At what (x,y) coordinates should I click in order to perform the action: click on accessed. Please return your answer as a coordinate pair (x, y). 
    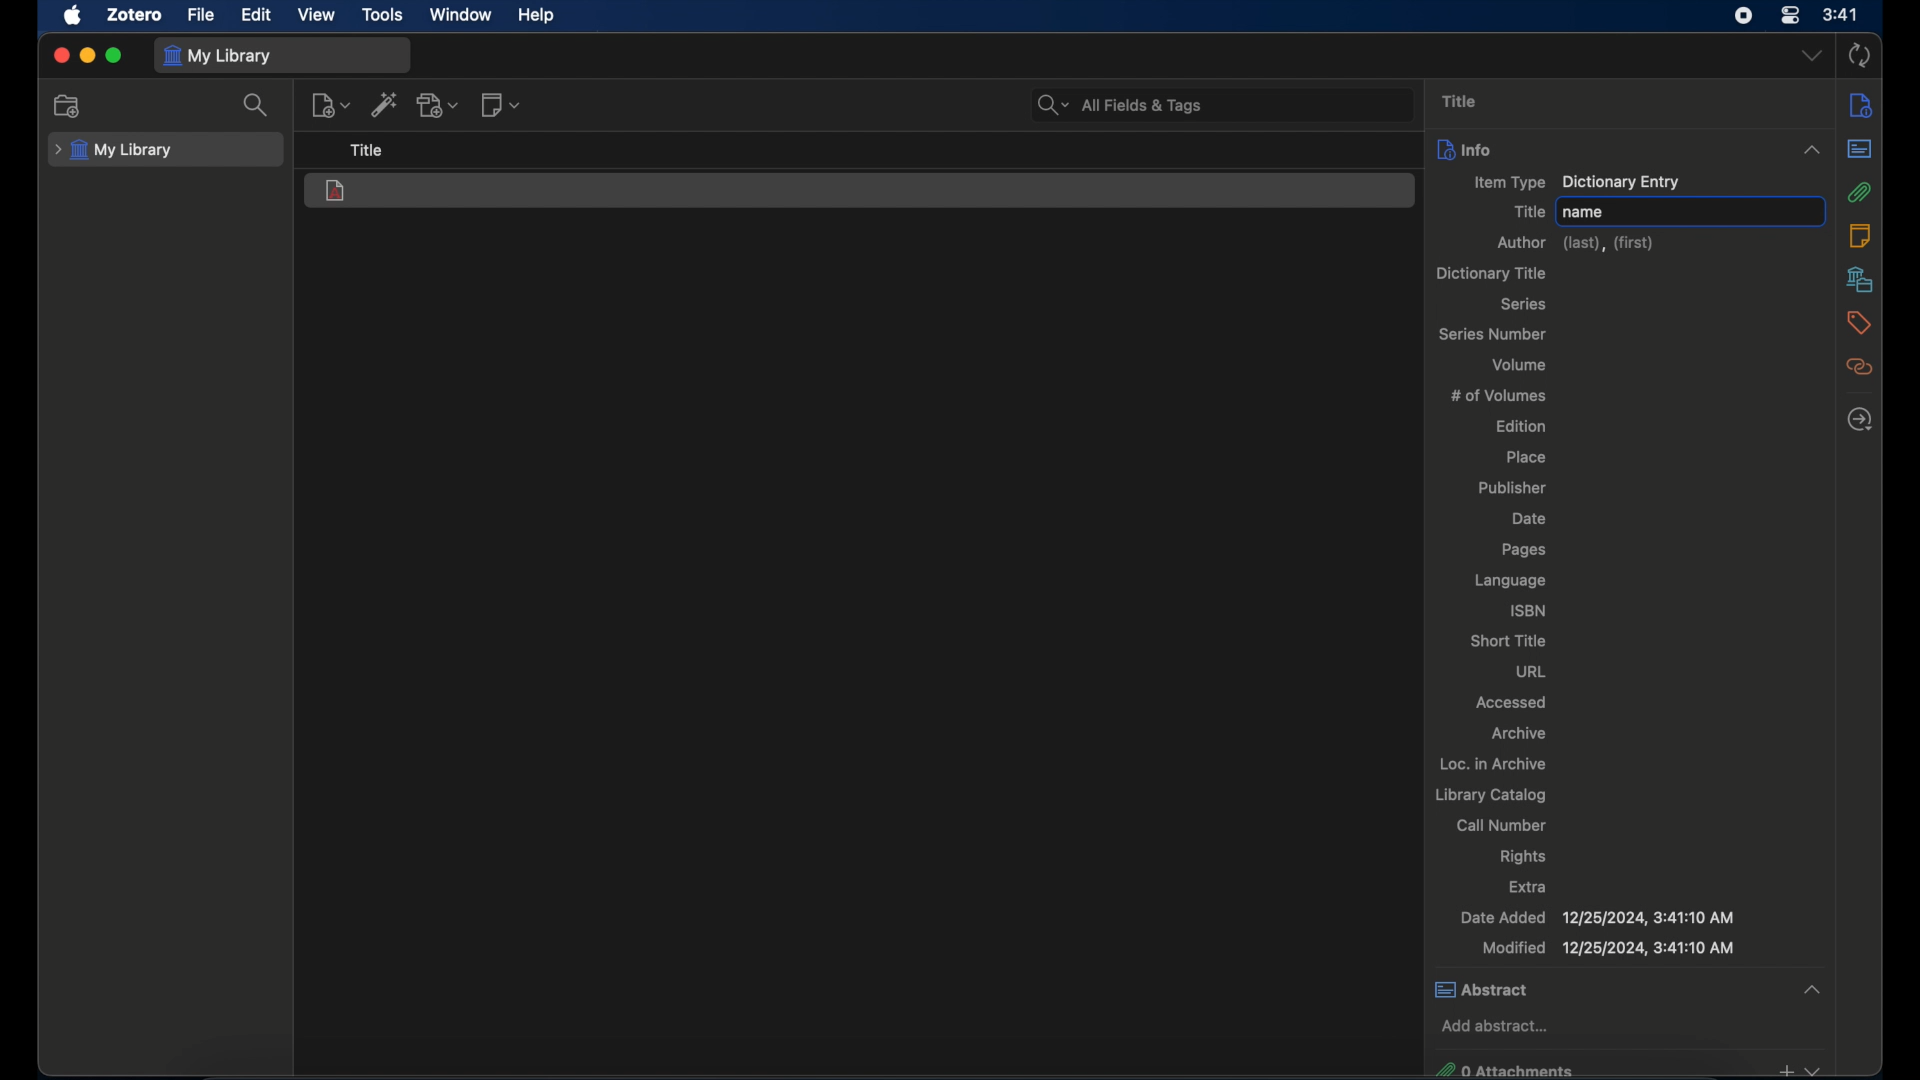
    Looking at the image, I should click on (1514, 701).